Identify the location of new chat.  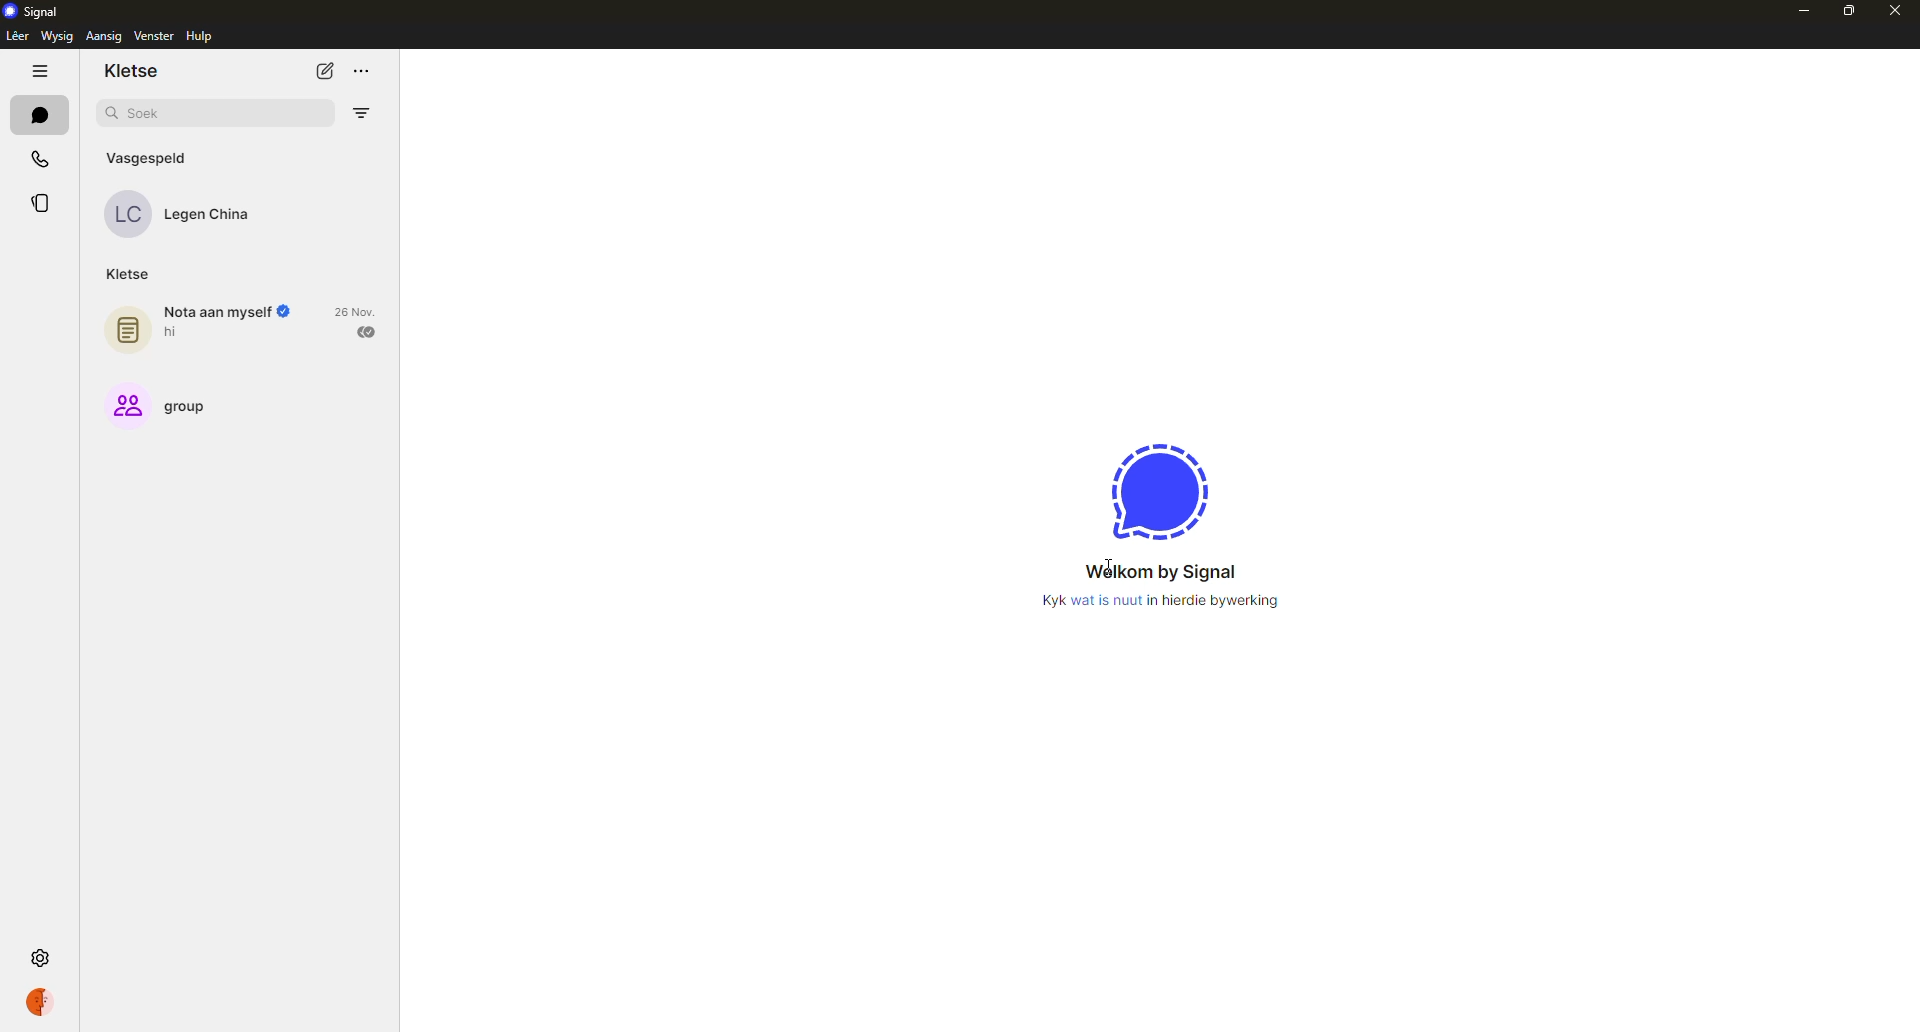
(325, 72).